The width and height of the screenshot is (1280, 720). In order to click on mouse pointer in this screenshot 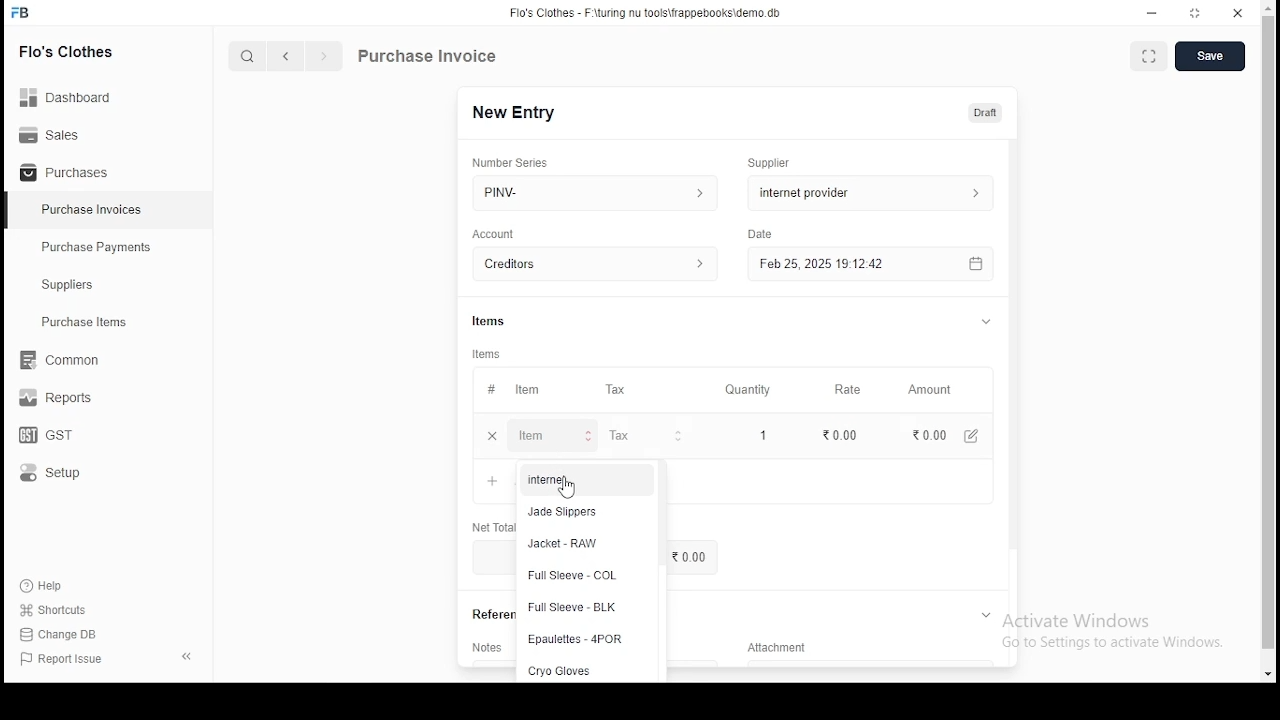, I will do `click(565, 490)`.